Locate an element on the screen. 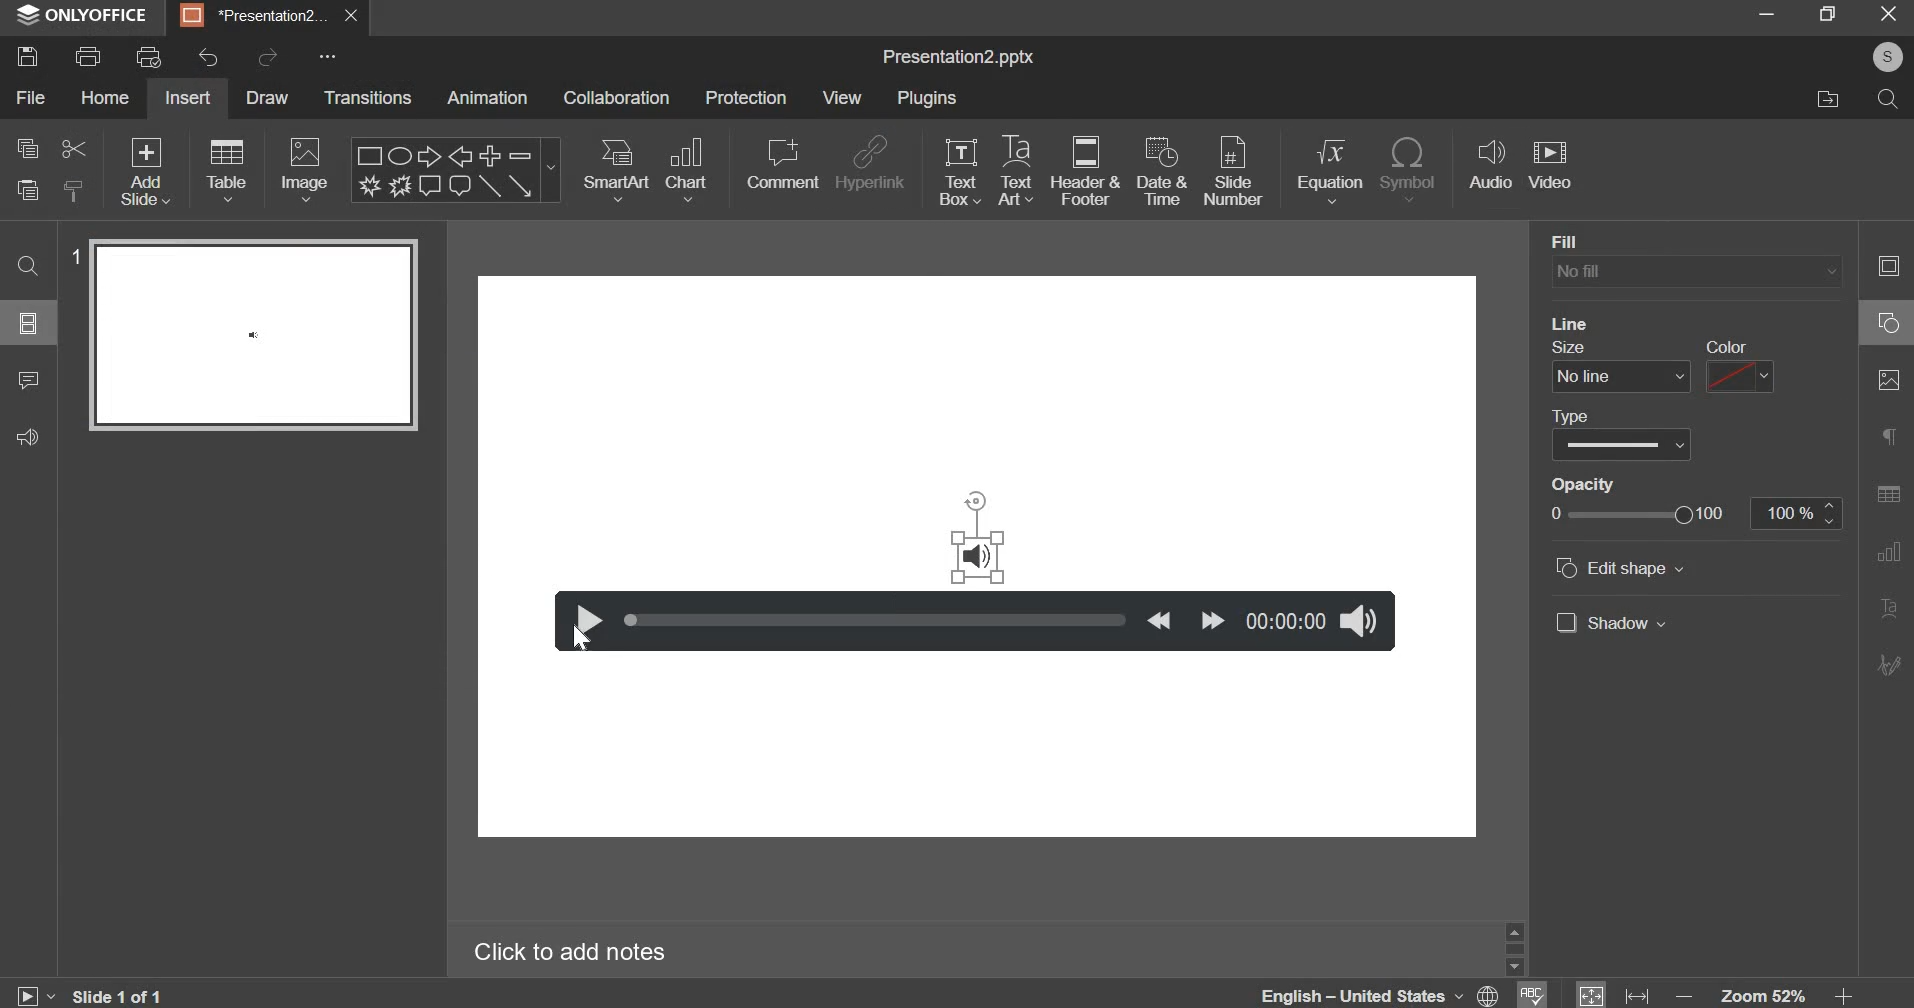  text box is located at coordinates (960, 169).